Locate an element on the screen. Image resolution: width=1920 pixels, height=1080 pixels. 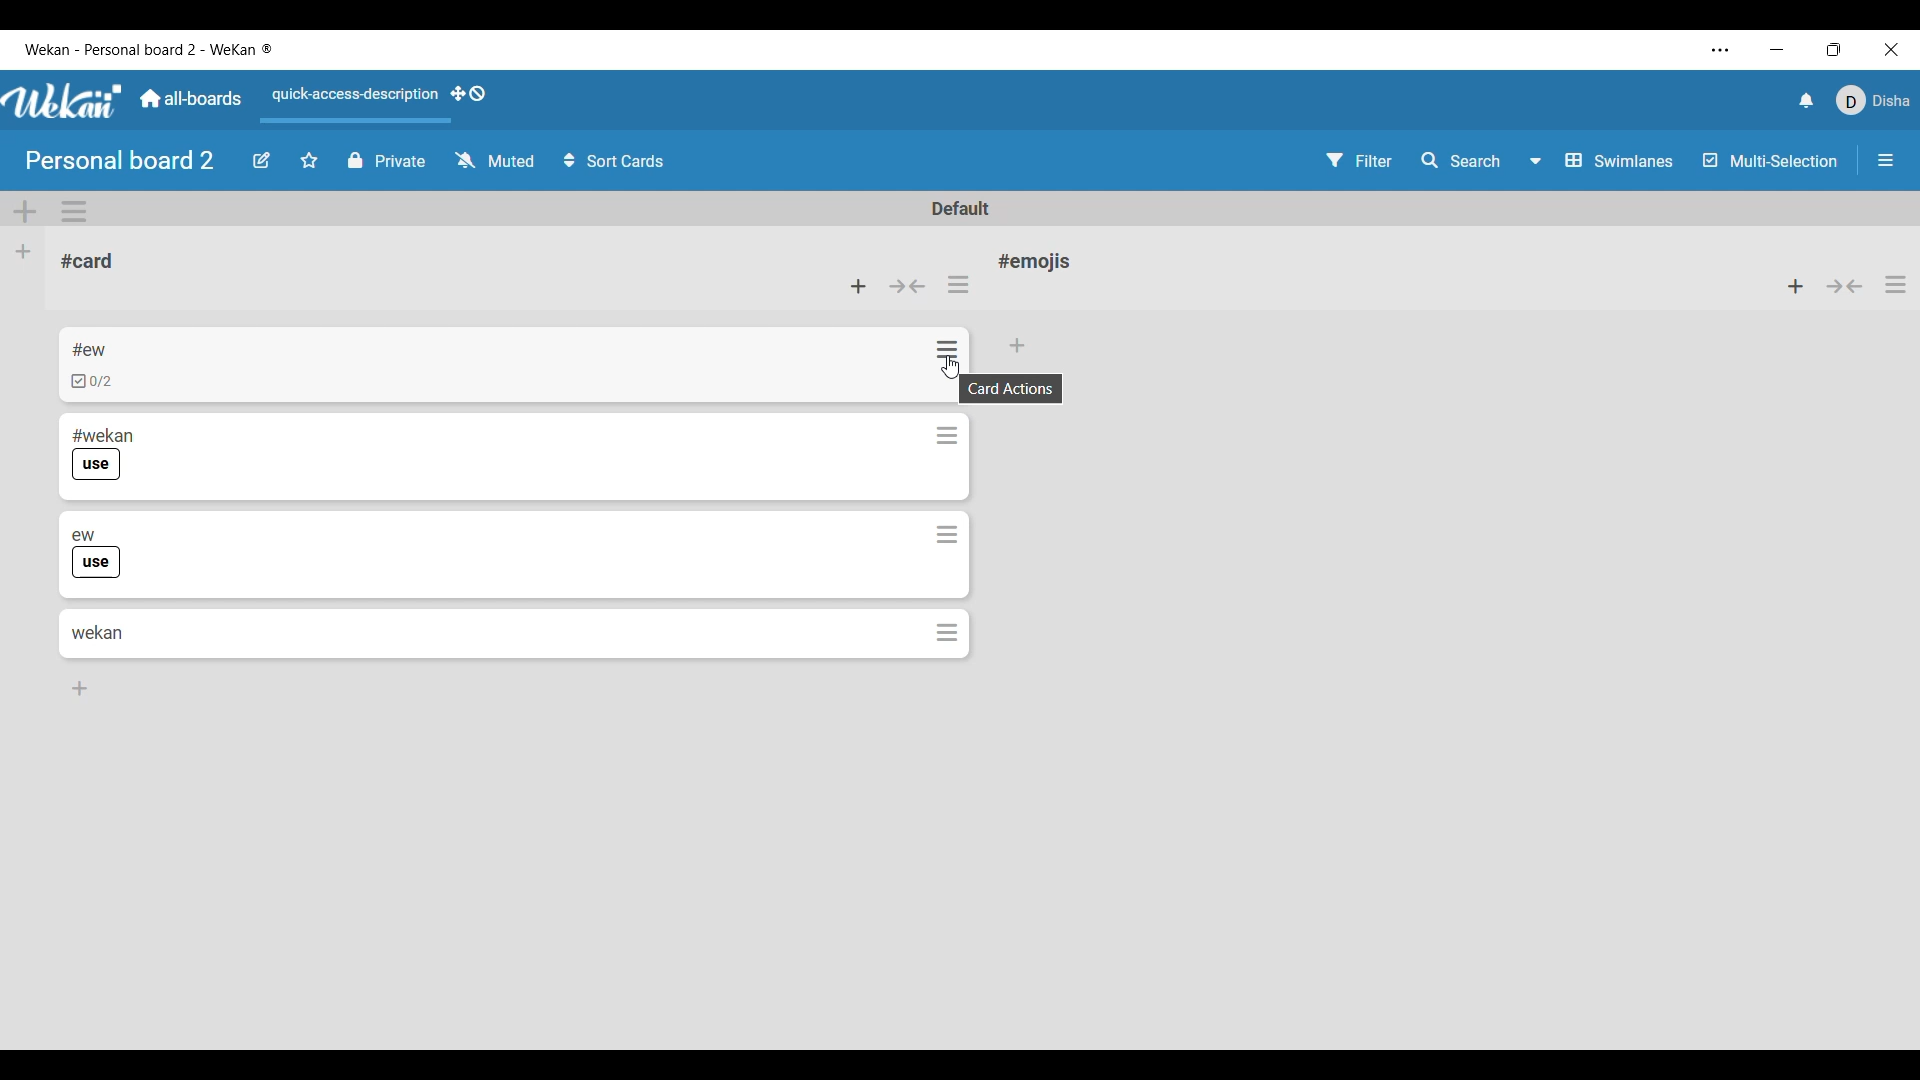
List actions is located at coordinates (958, 284).